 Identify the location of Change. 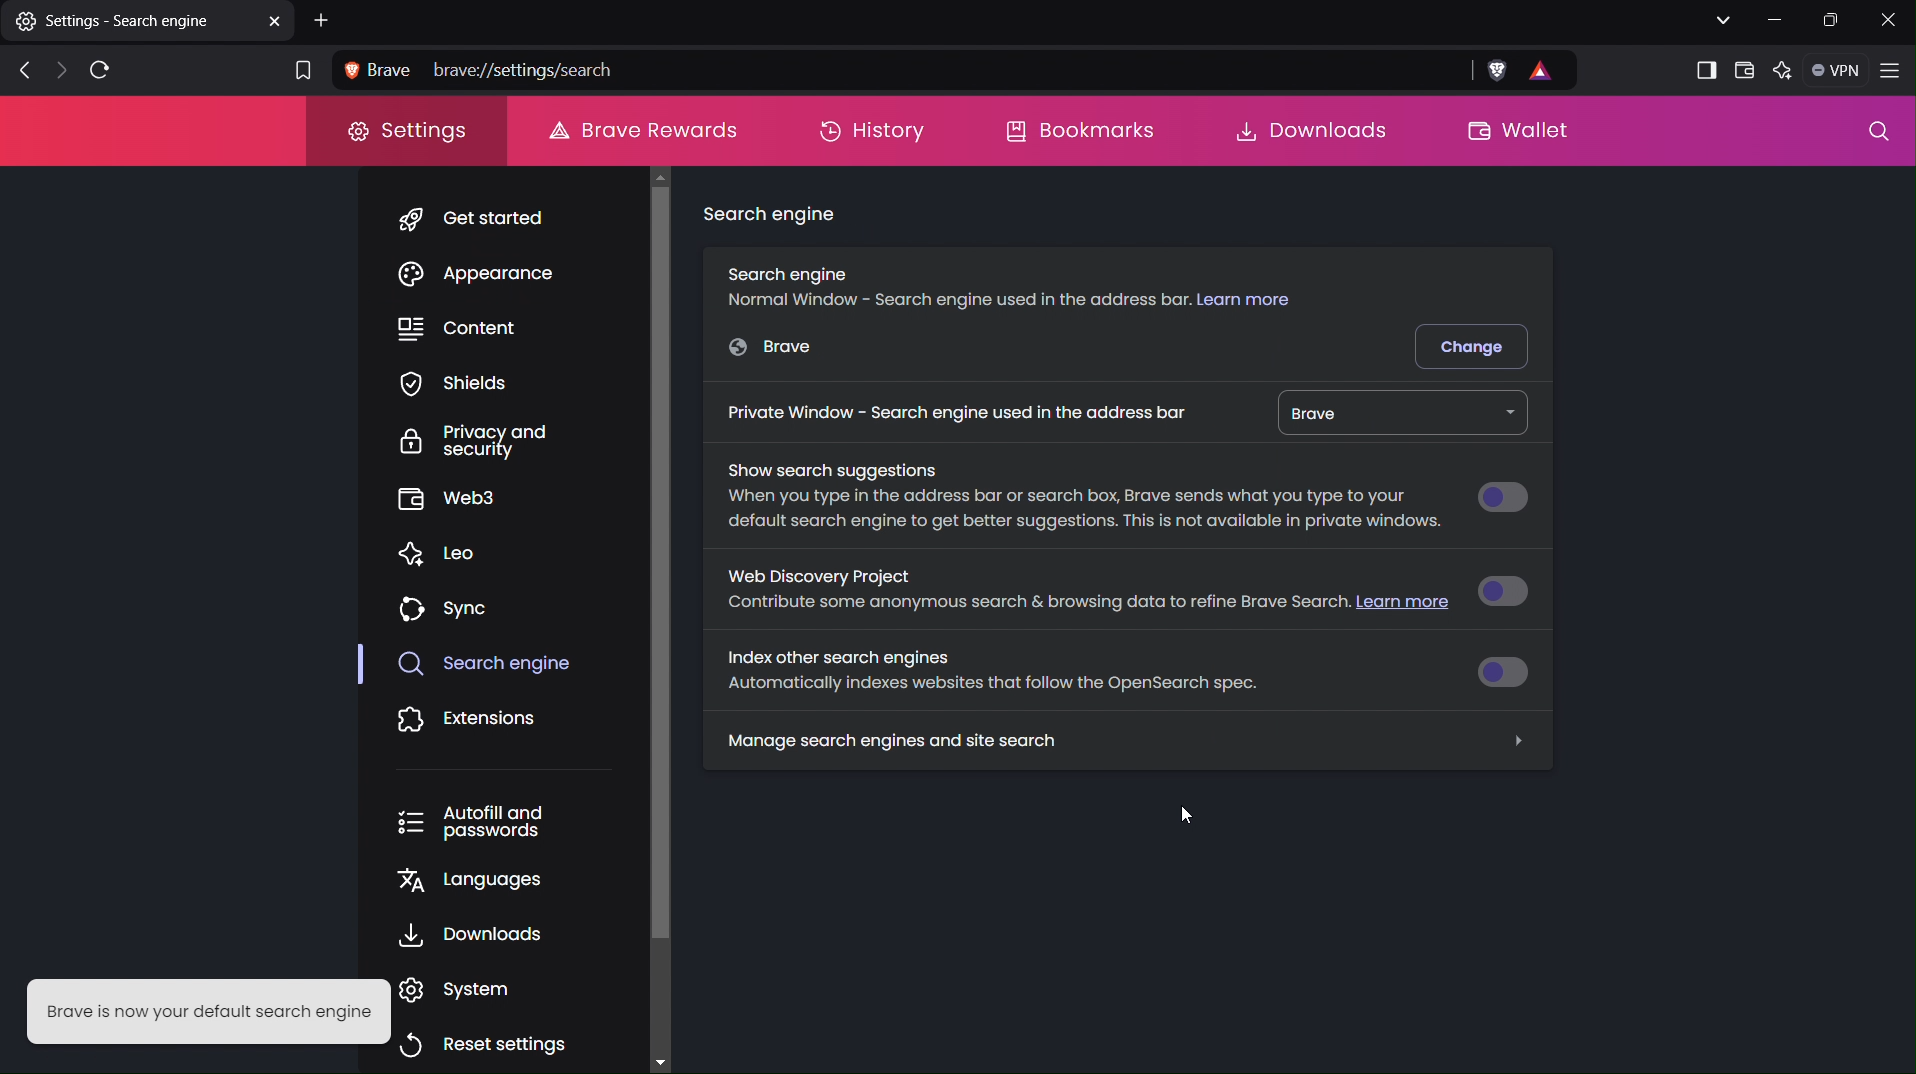
(1475, 344).